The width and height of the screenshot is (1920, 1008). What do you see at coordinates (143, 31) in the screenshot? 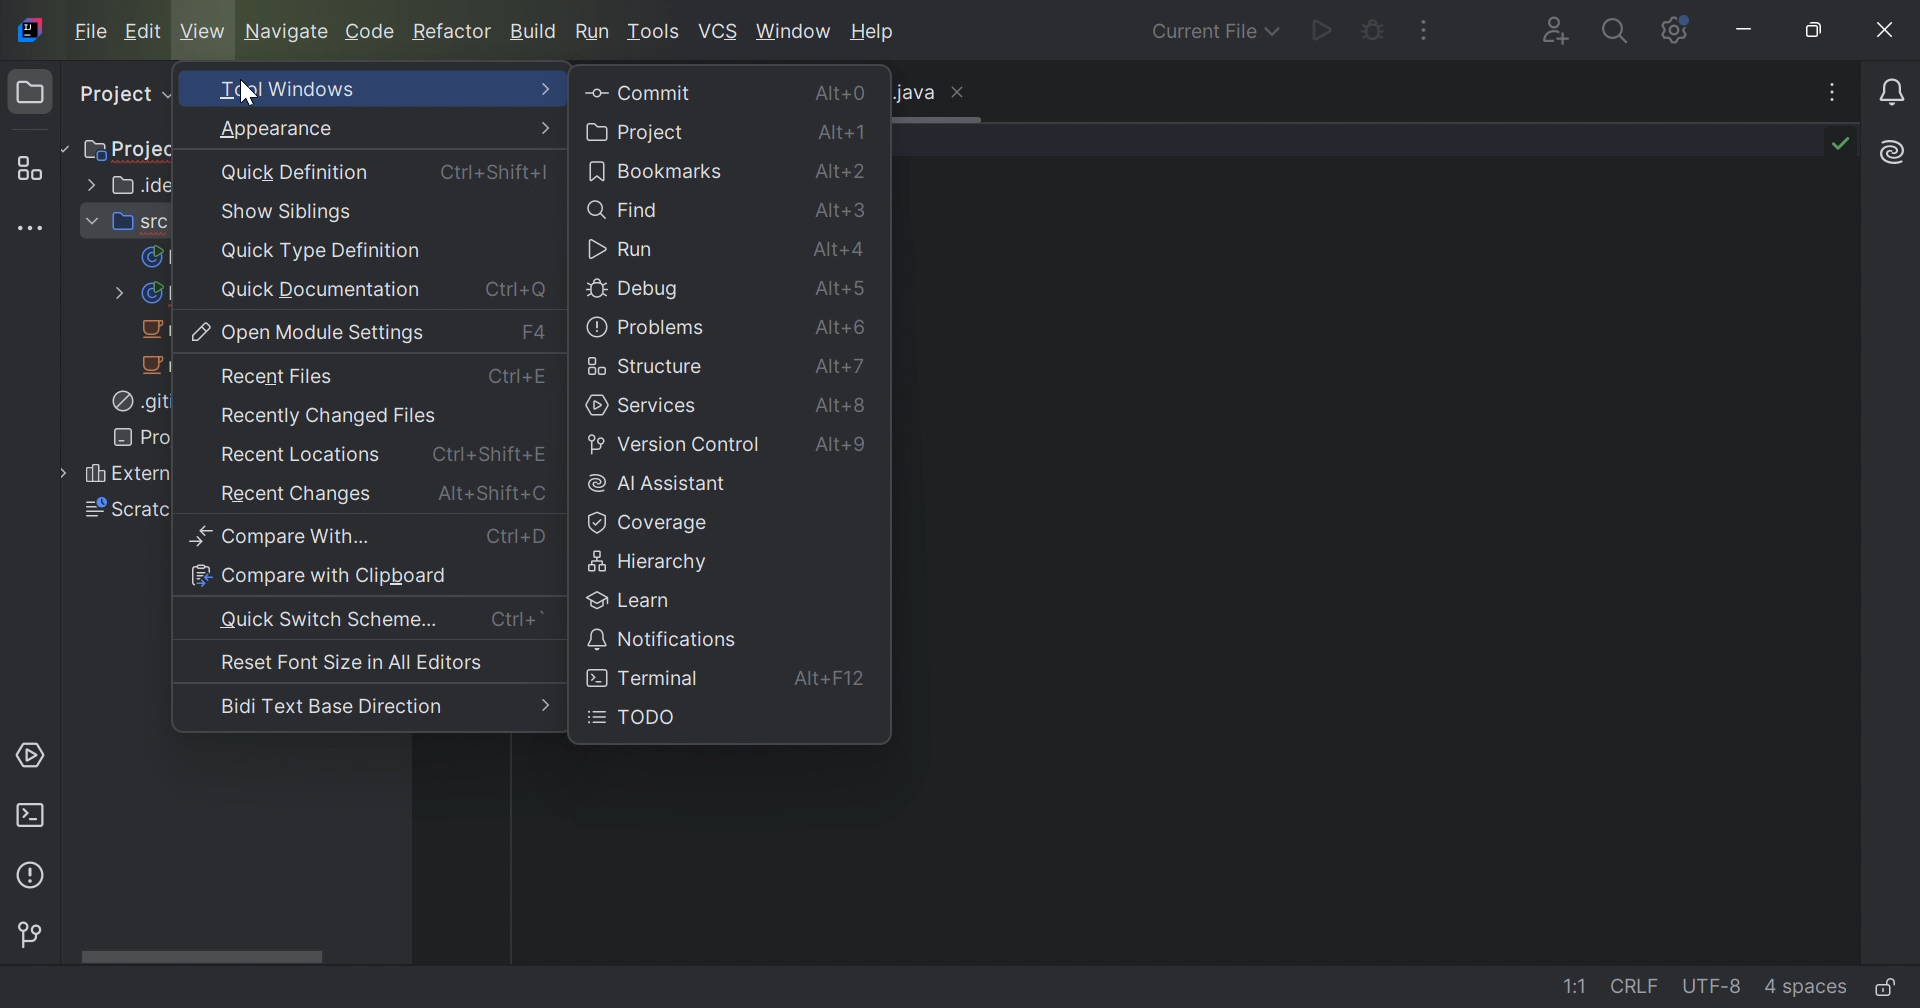
I see `Edit` at bounding box center [143, 31].